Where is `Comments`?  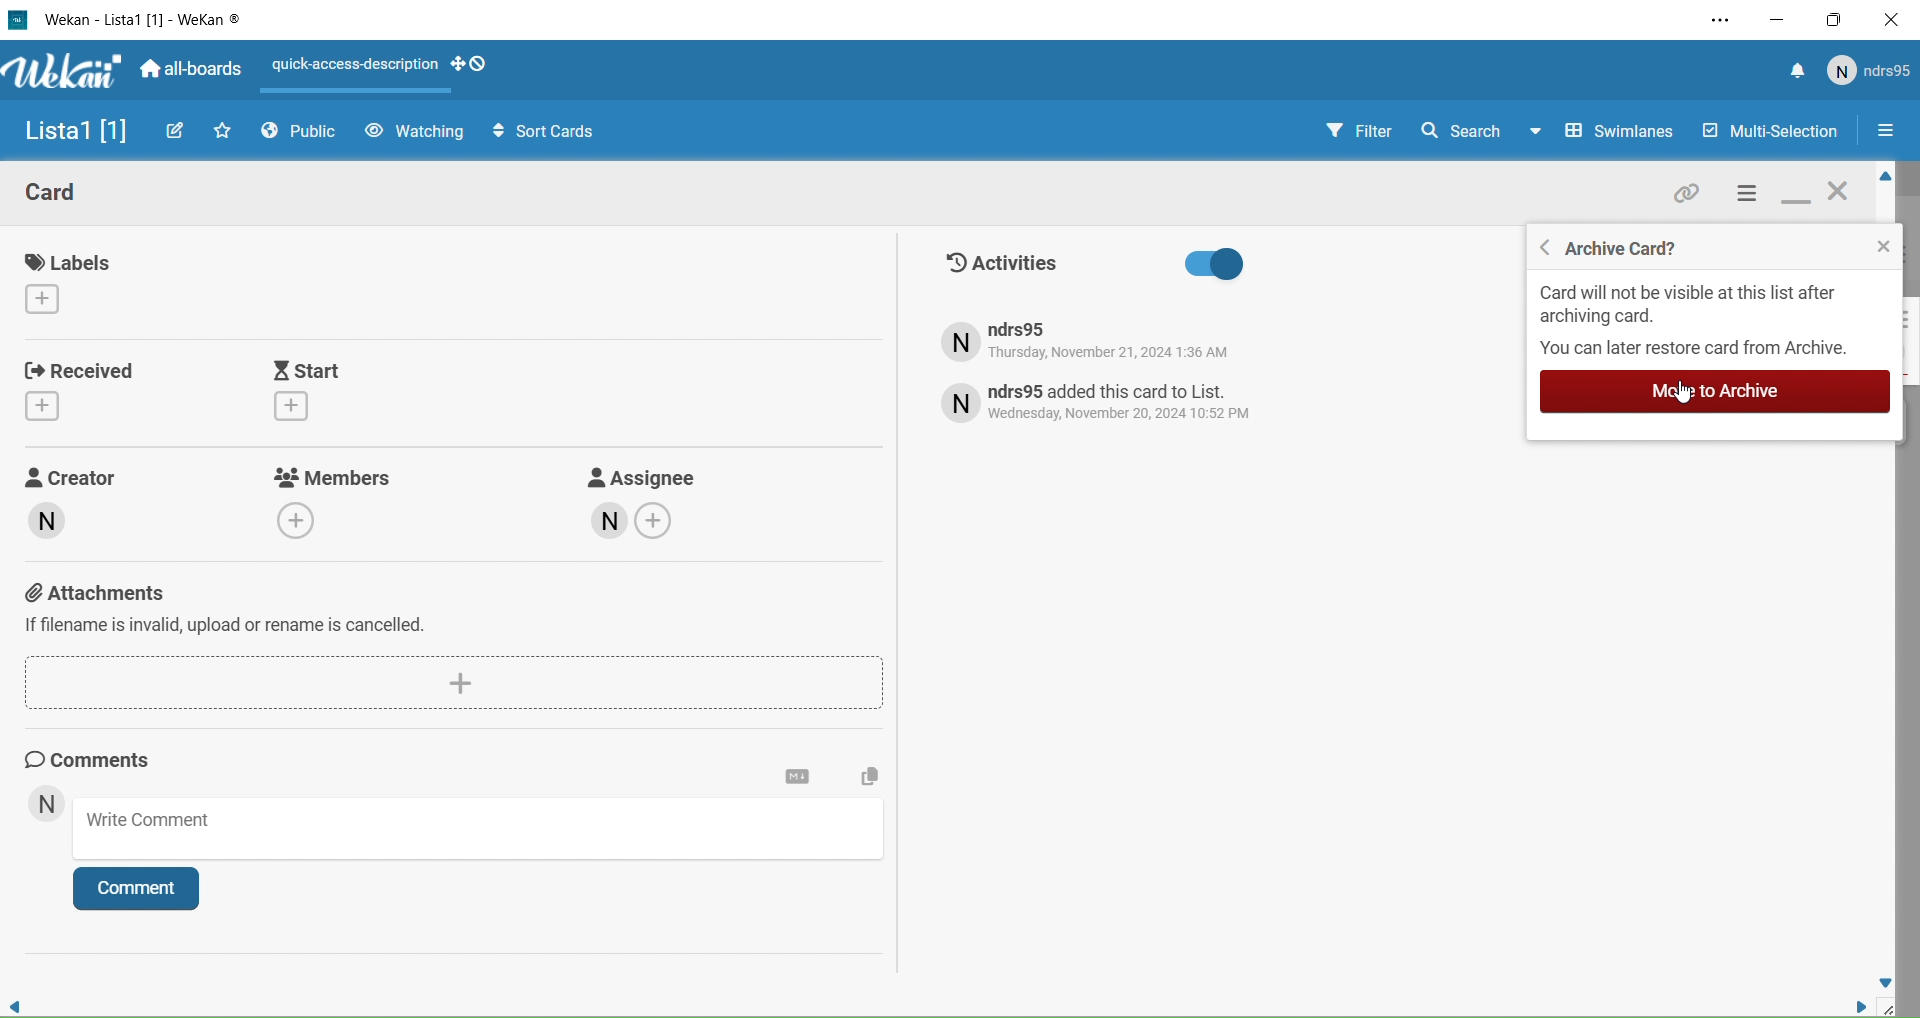 Comments is located at coordinates (110, 761).